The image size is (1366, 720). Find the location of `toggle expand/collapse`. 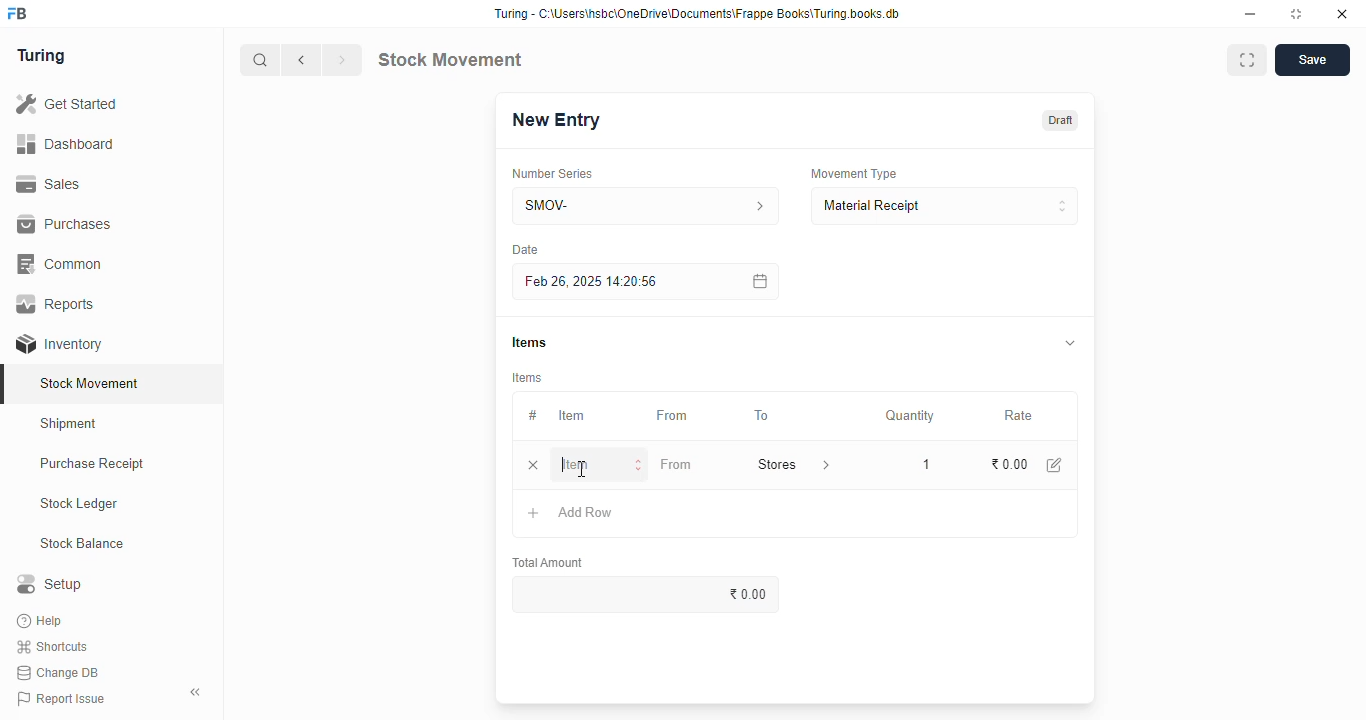

toggle expand/collapse is located at coordinates (1071, 342).